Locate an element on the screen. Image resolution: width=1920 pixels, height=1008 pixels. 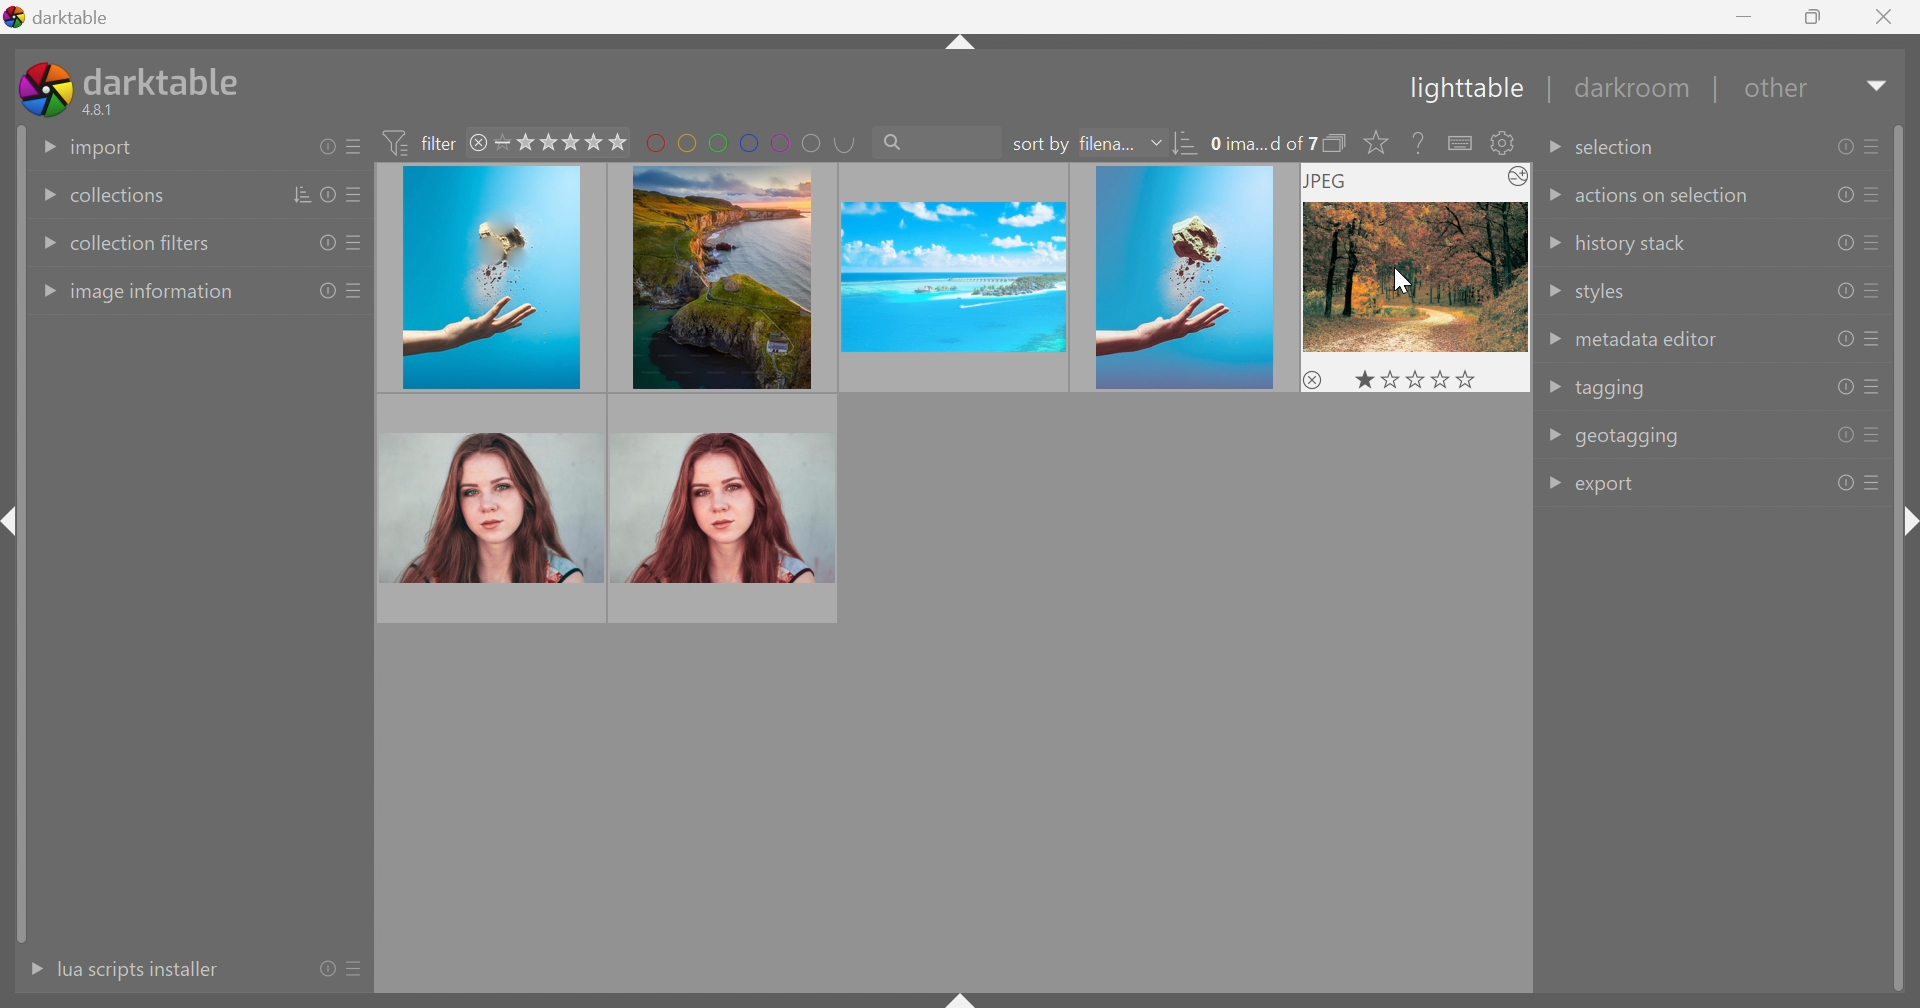
Restore Down is located at coordinates (1815, 14).